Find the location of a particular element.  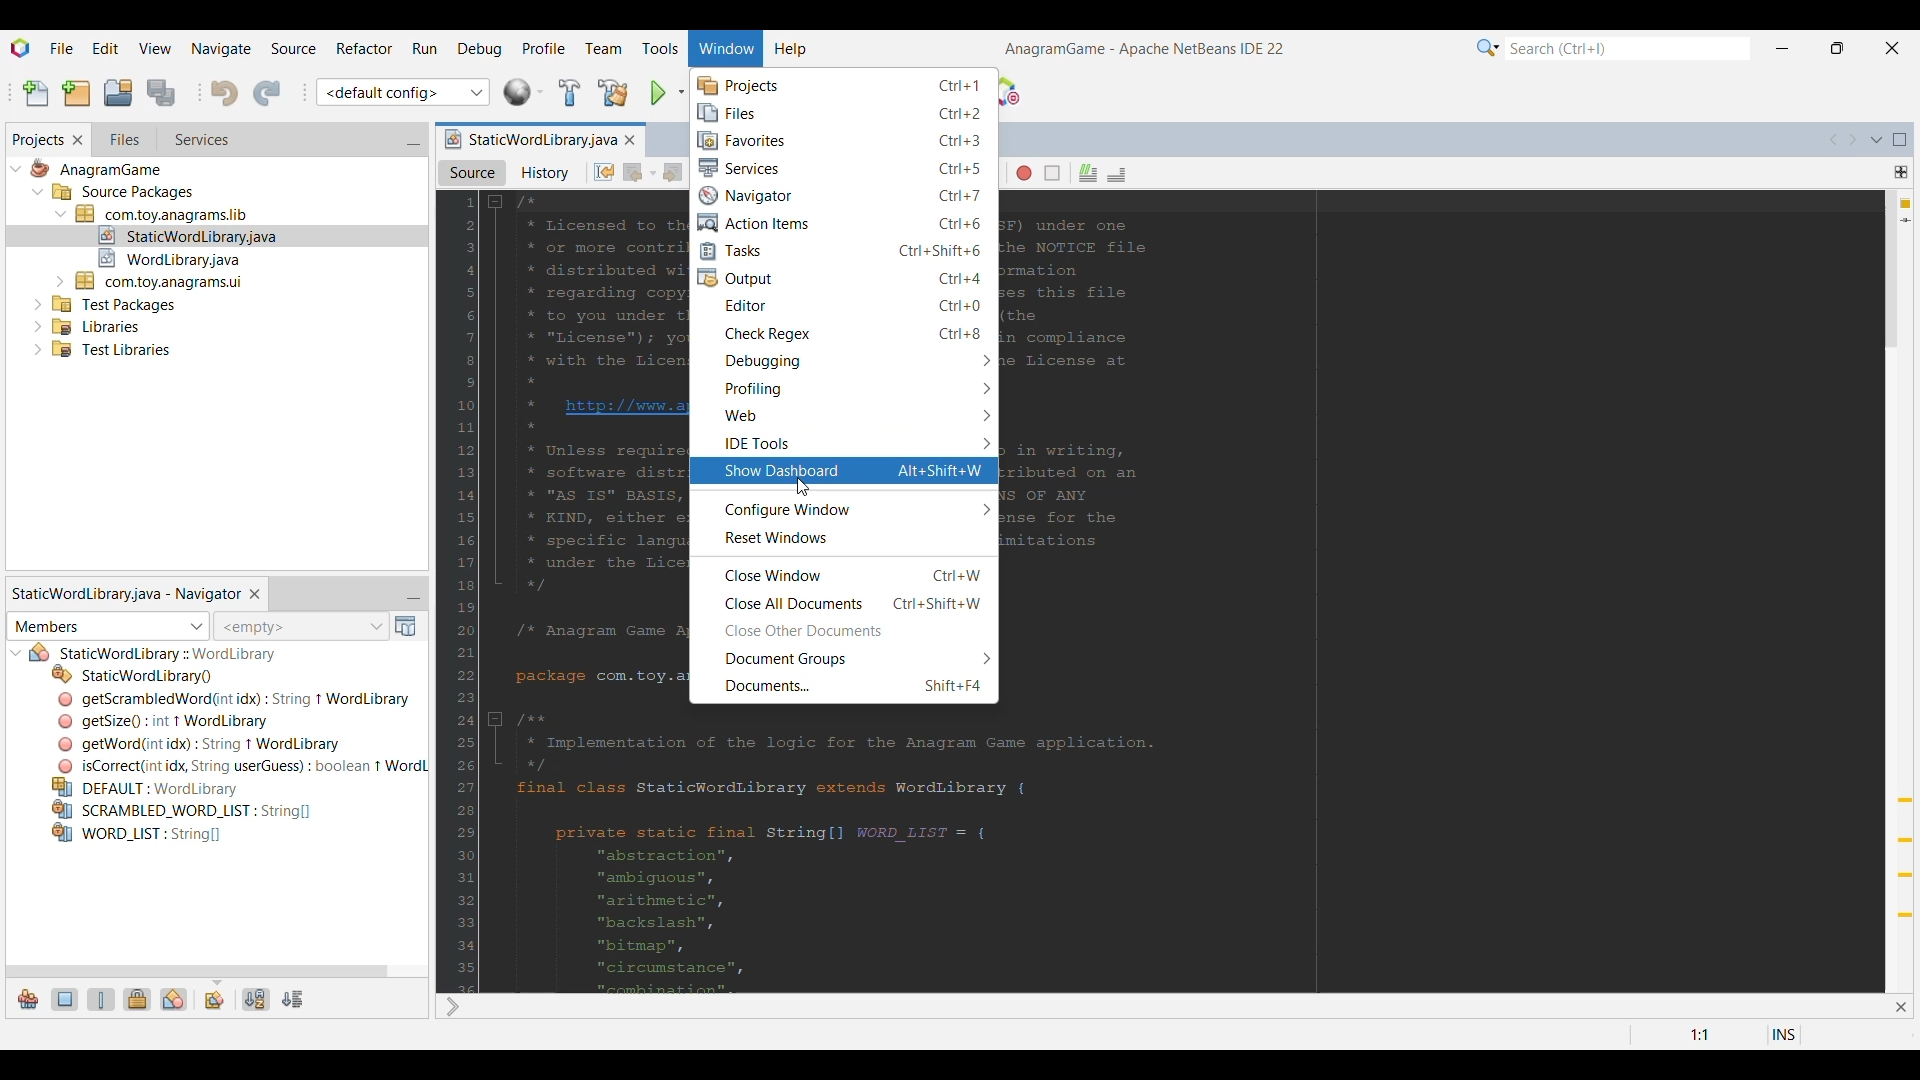

Sort by source is located at coordinates (293, 1000).